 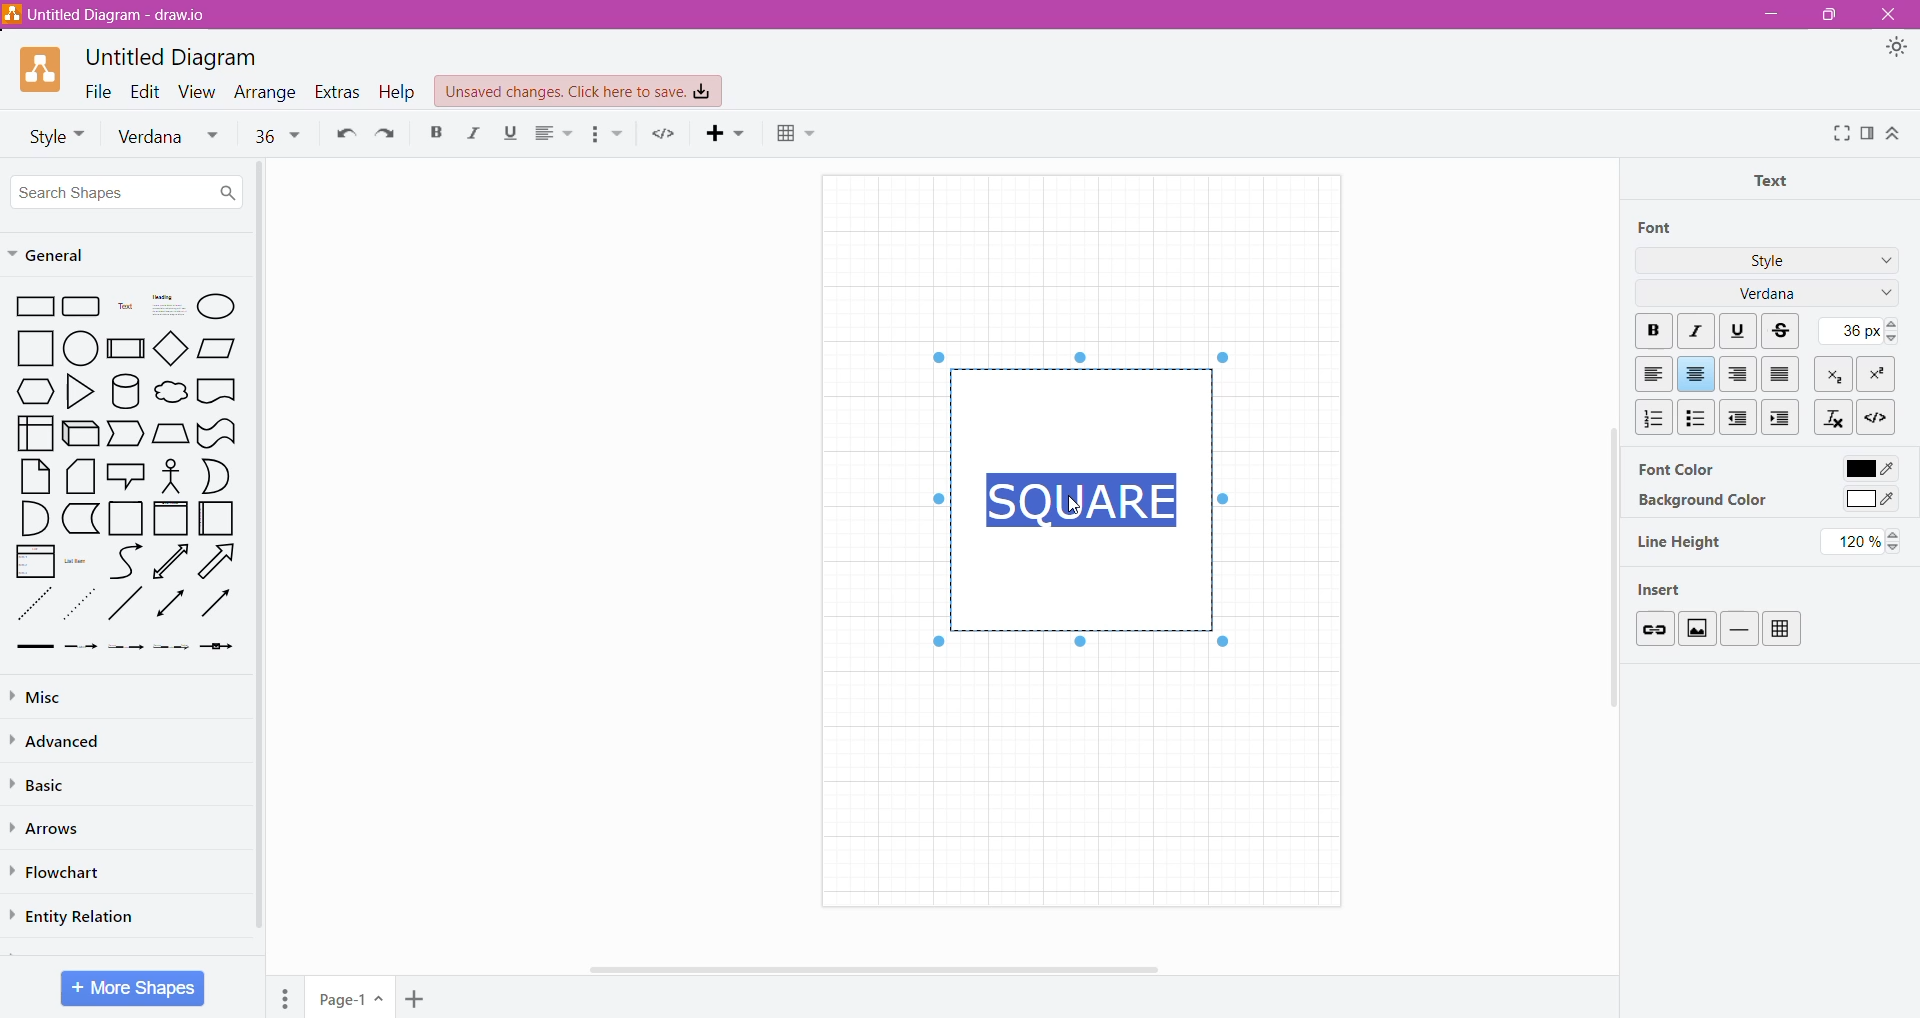 I want to click on Vertical Scroll Bar, so click(x=261, y=550).